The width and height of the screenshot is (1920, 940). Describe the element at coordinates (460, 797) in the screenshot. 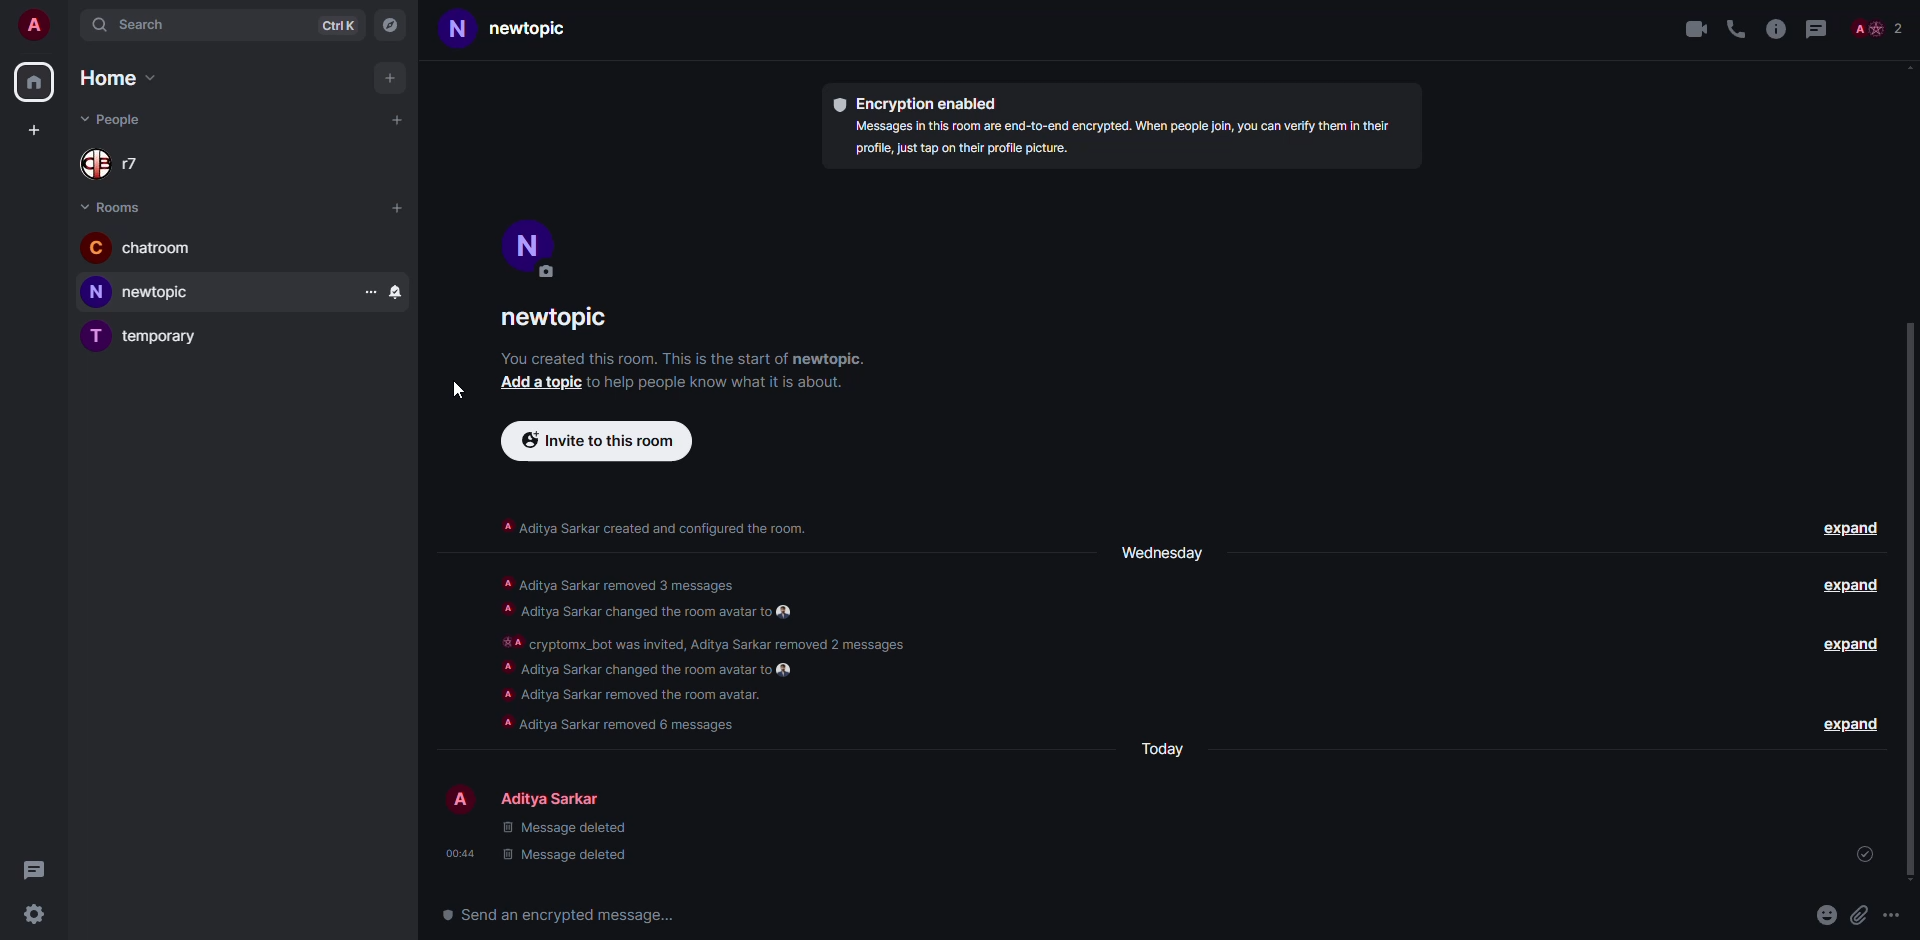

I see `profile` at that location.